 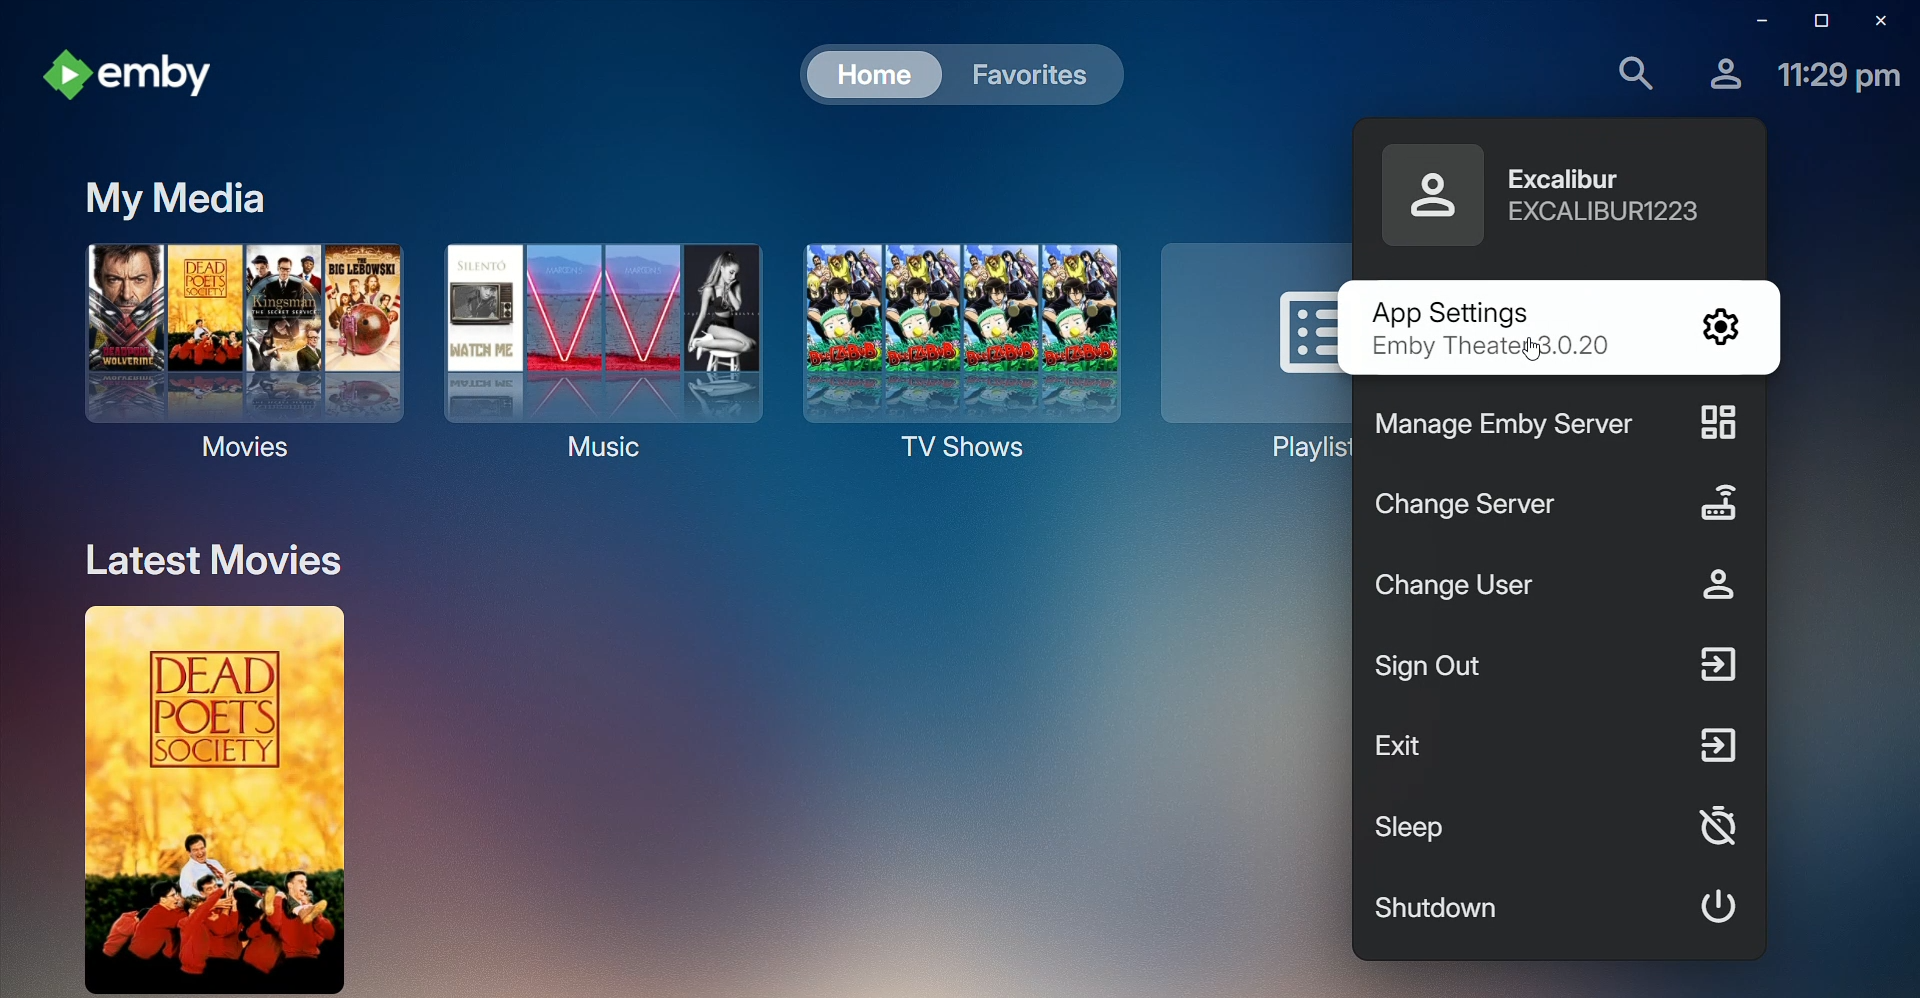 I want to click on Sign Out, so click(x=1562, y=672).